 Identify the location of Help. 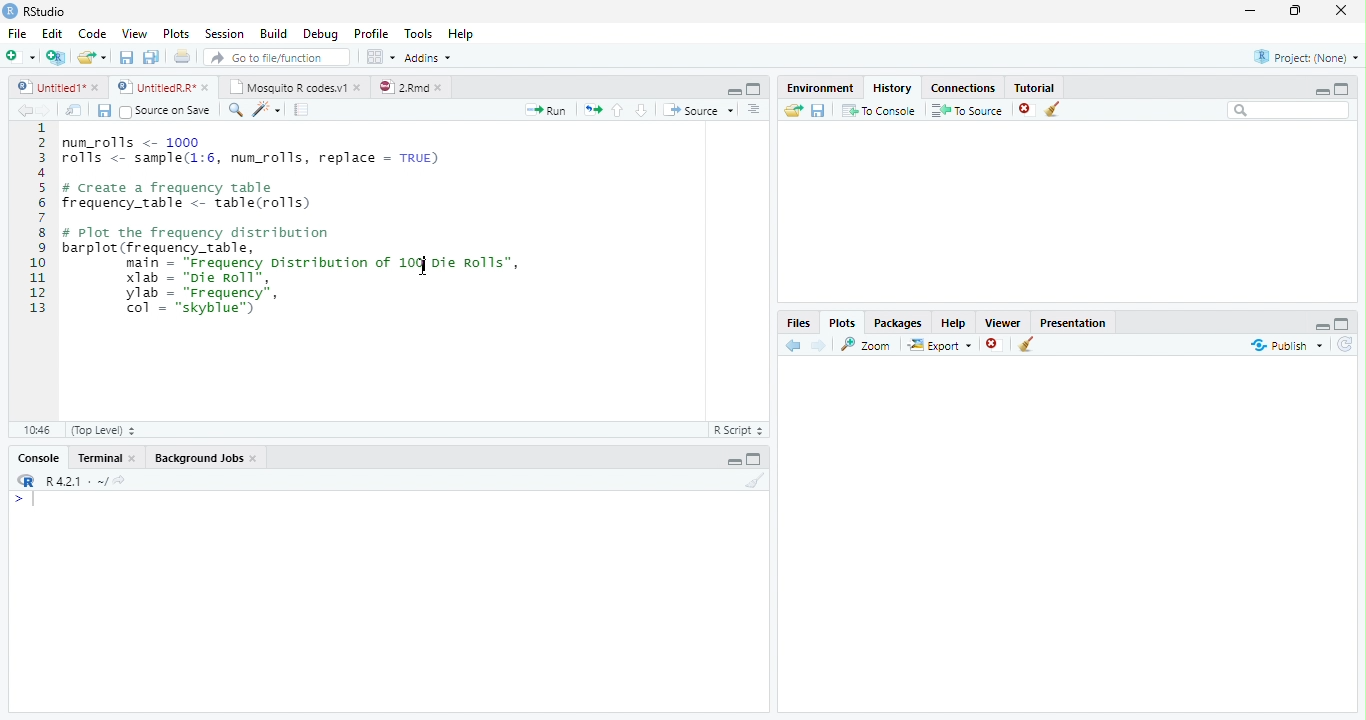
(463, 33).